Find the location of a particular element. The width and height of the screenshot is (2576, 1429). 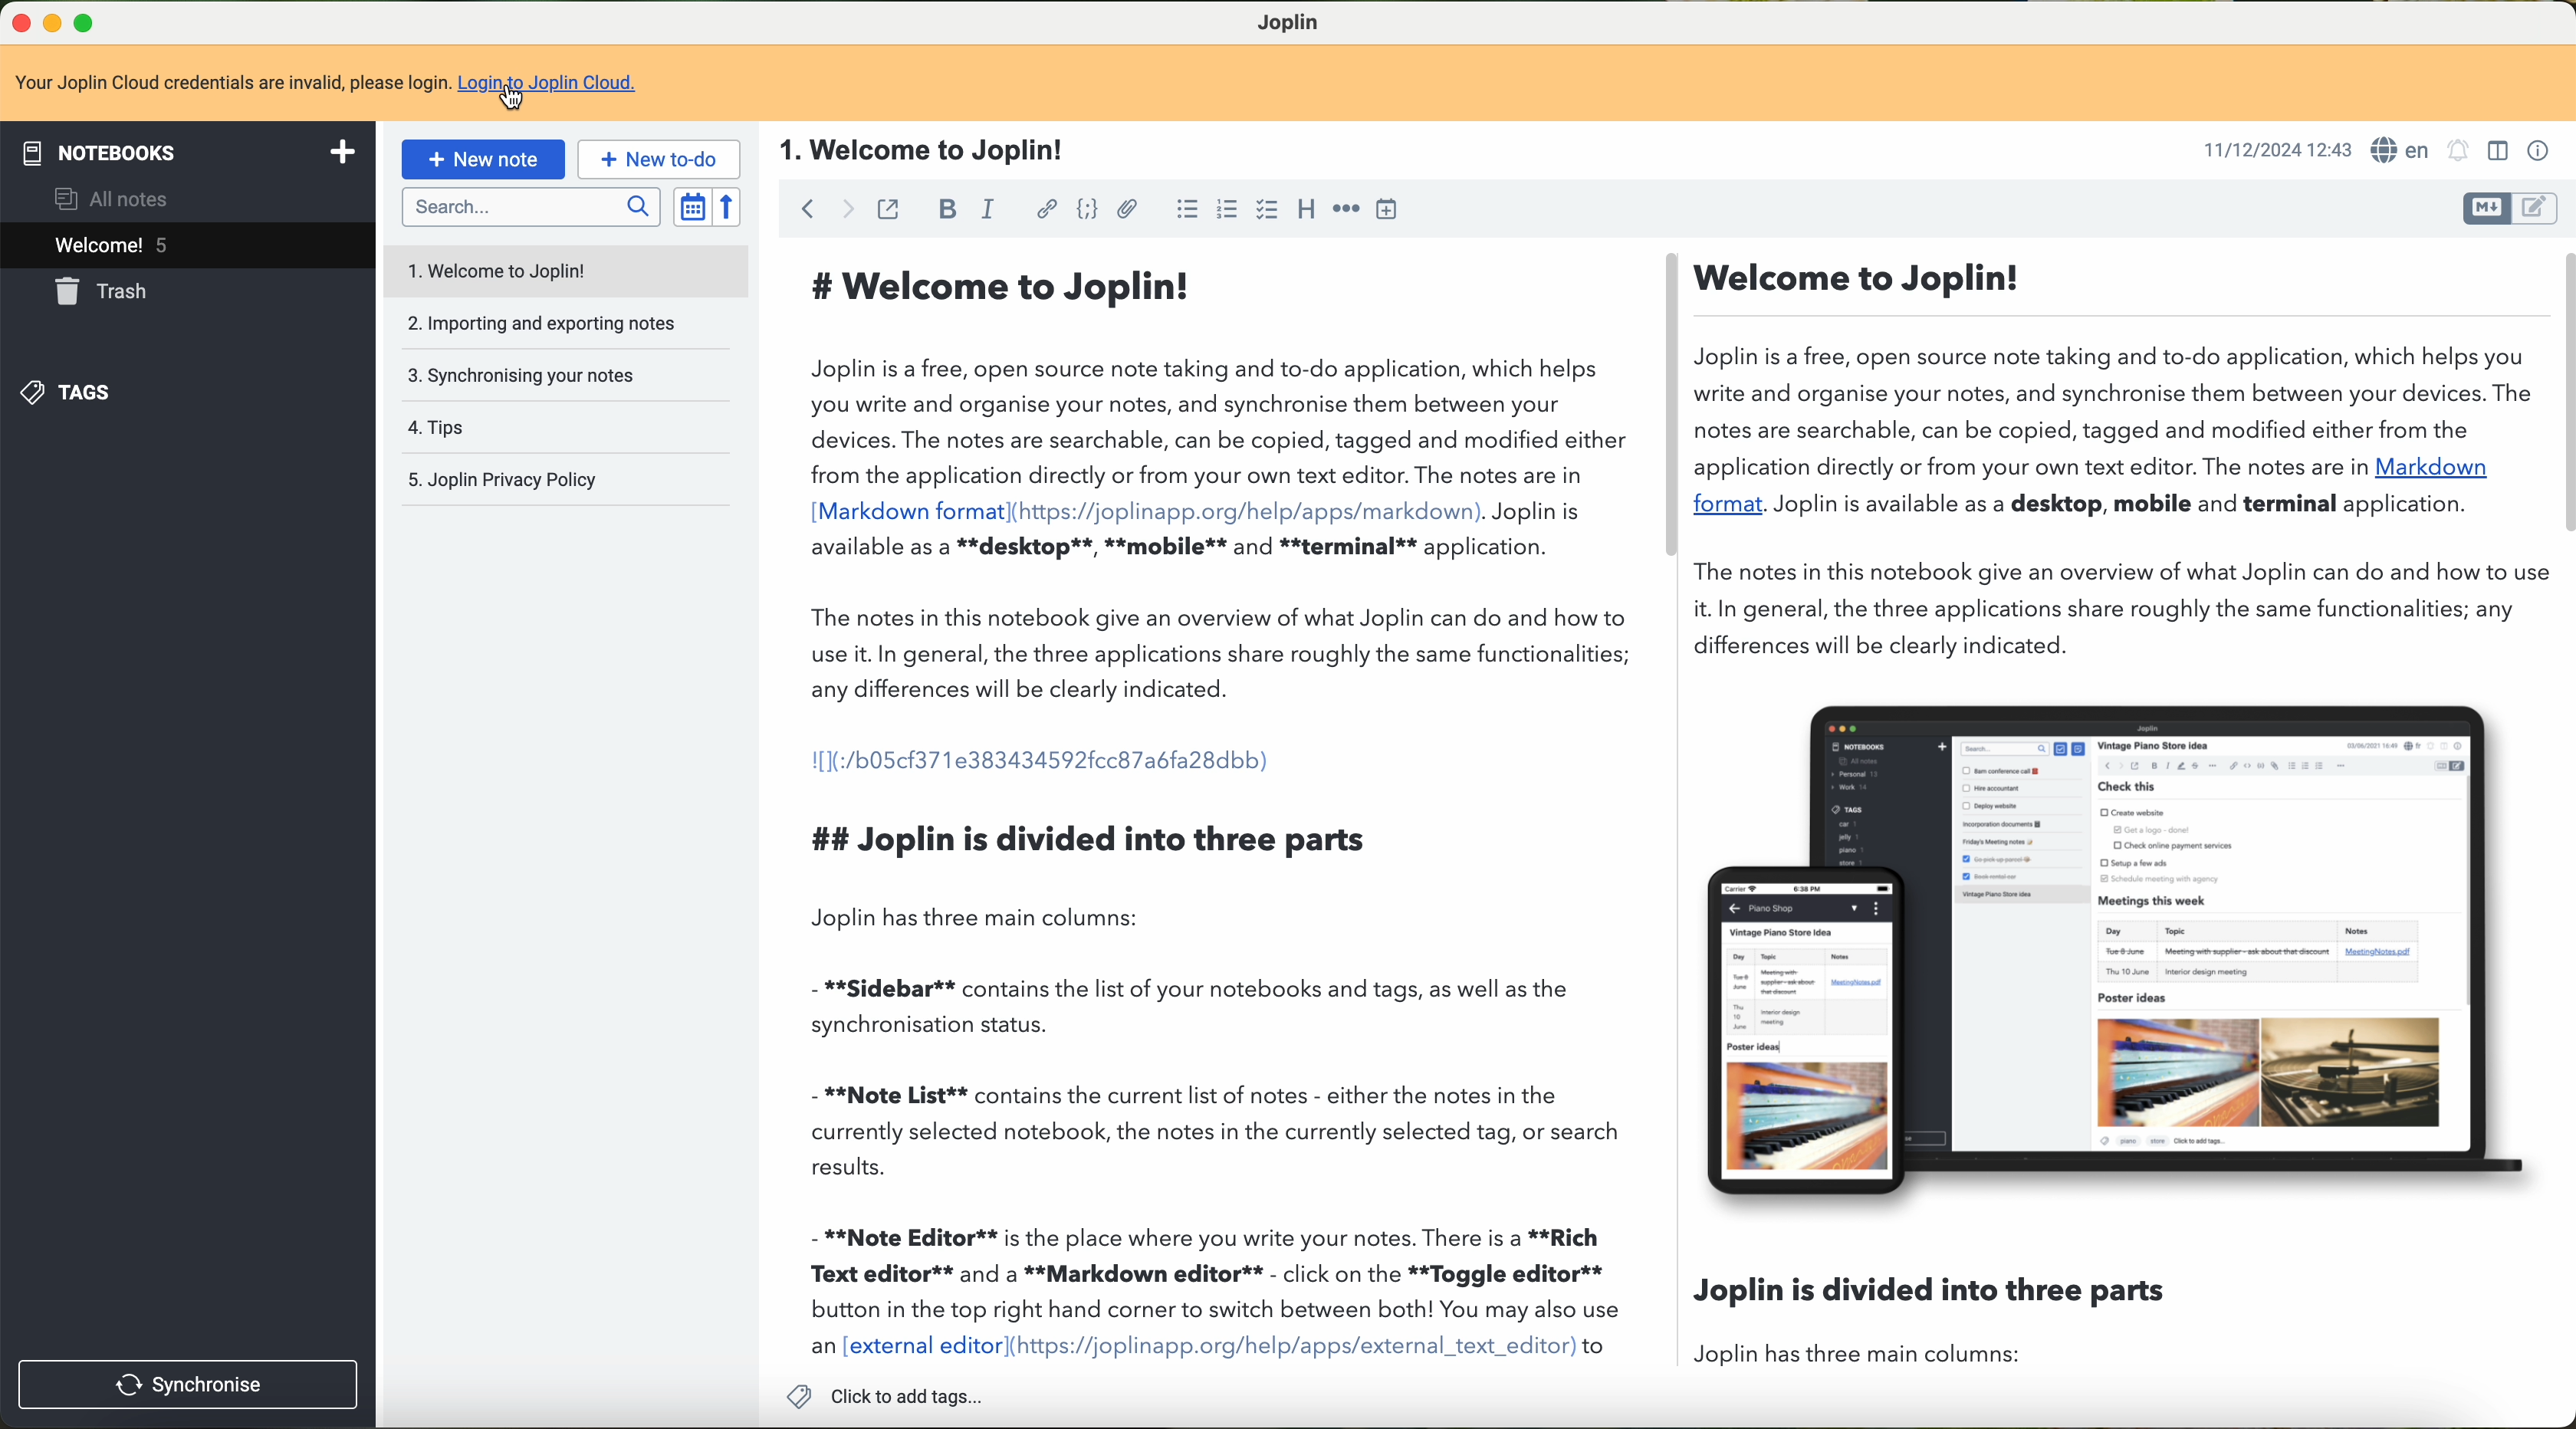

Joplin privacy policy is located at coordinates (565, 478).